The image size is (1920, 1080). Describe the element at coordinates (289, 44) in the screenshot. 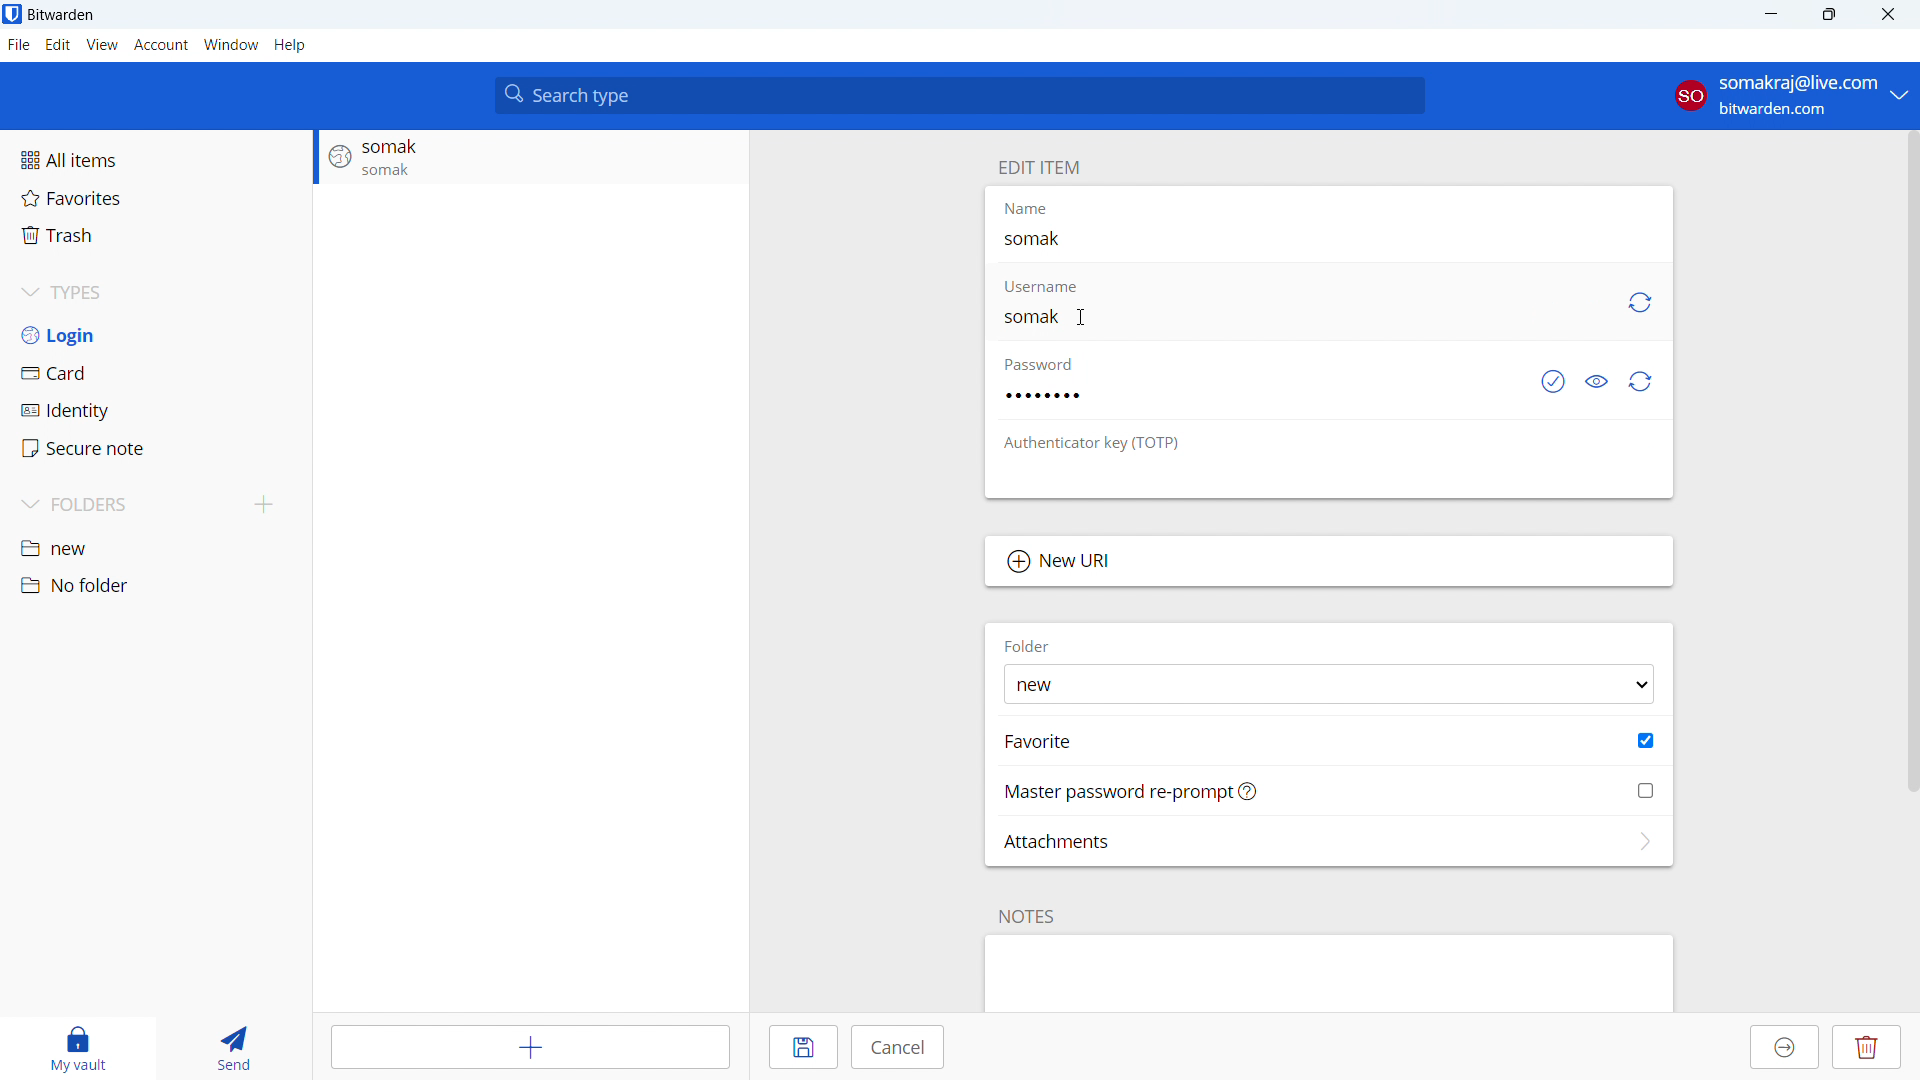

I see `help` at that location.